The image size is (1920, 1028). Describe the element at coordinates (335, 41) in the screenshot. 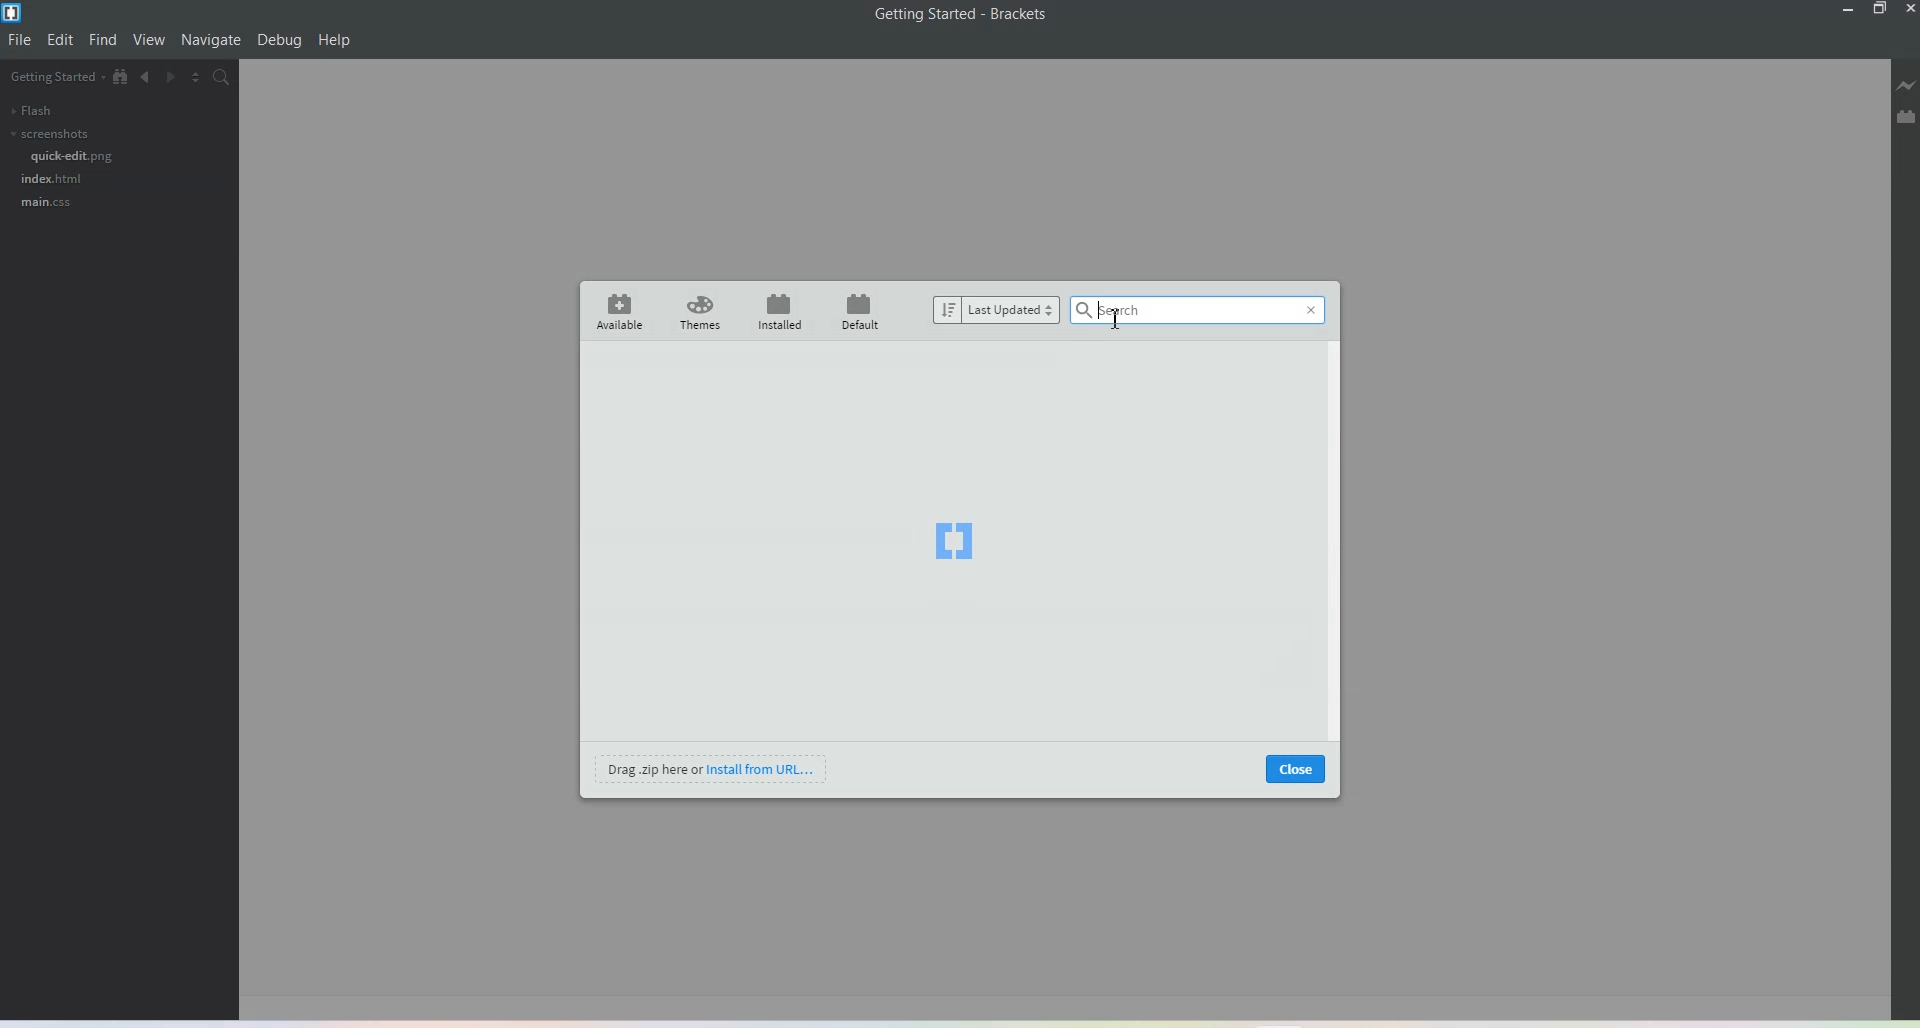

I see `Help` at that location.